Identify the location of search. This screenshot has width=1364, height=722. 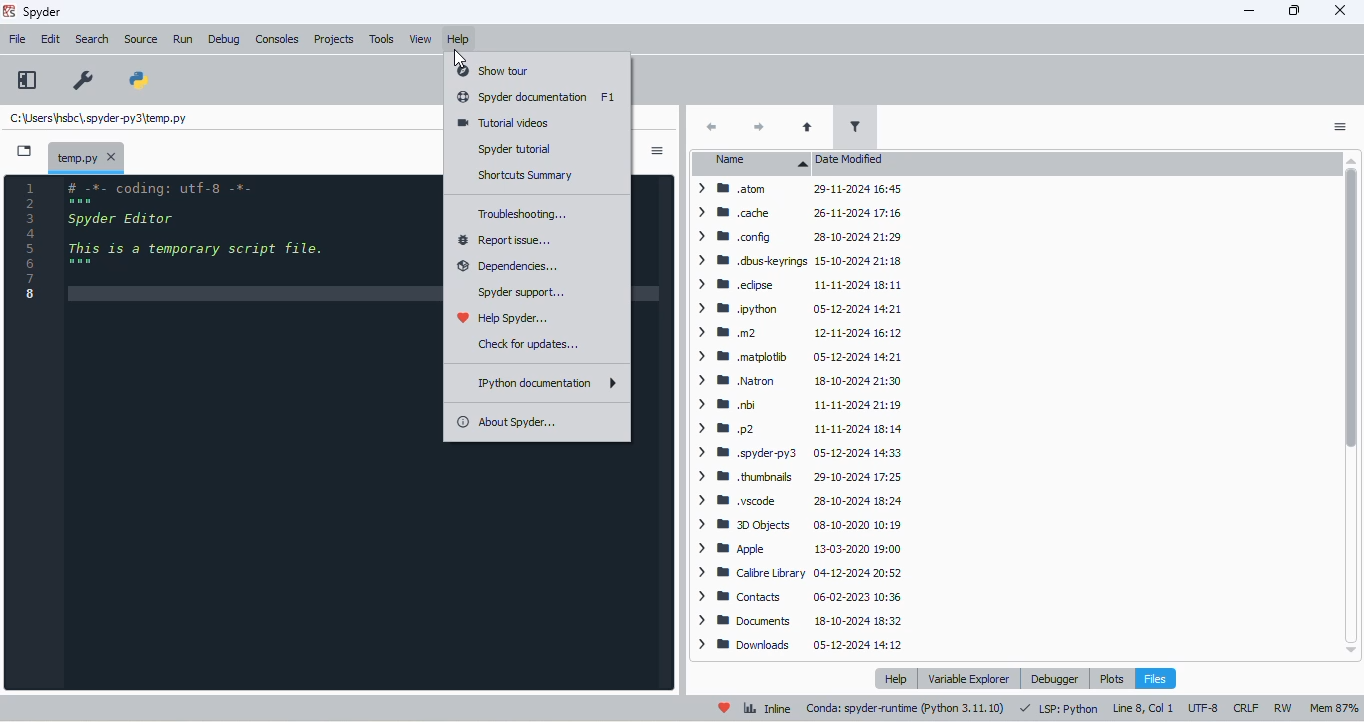
(93, 40).